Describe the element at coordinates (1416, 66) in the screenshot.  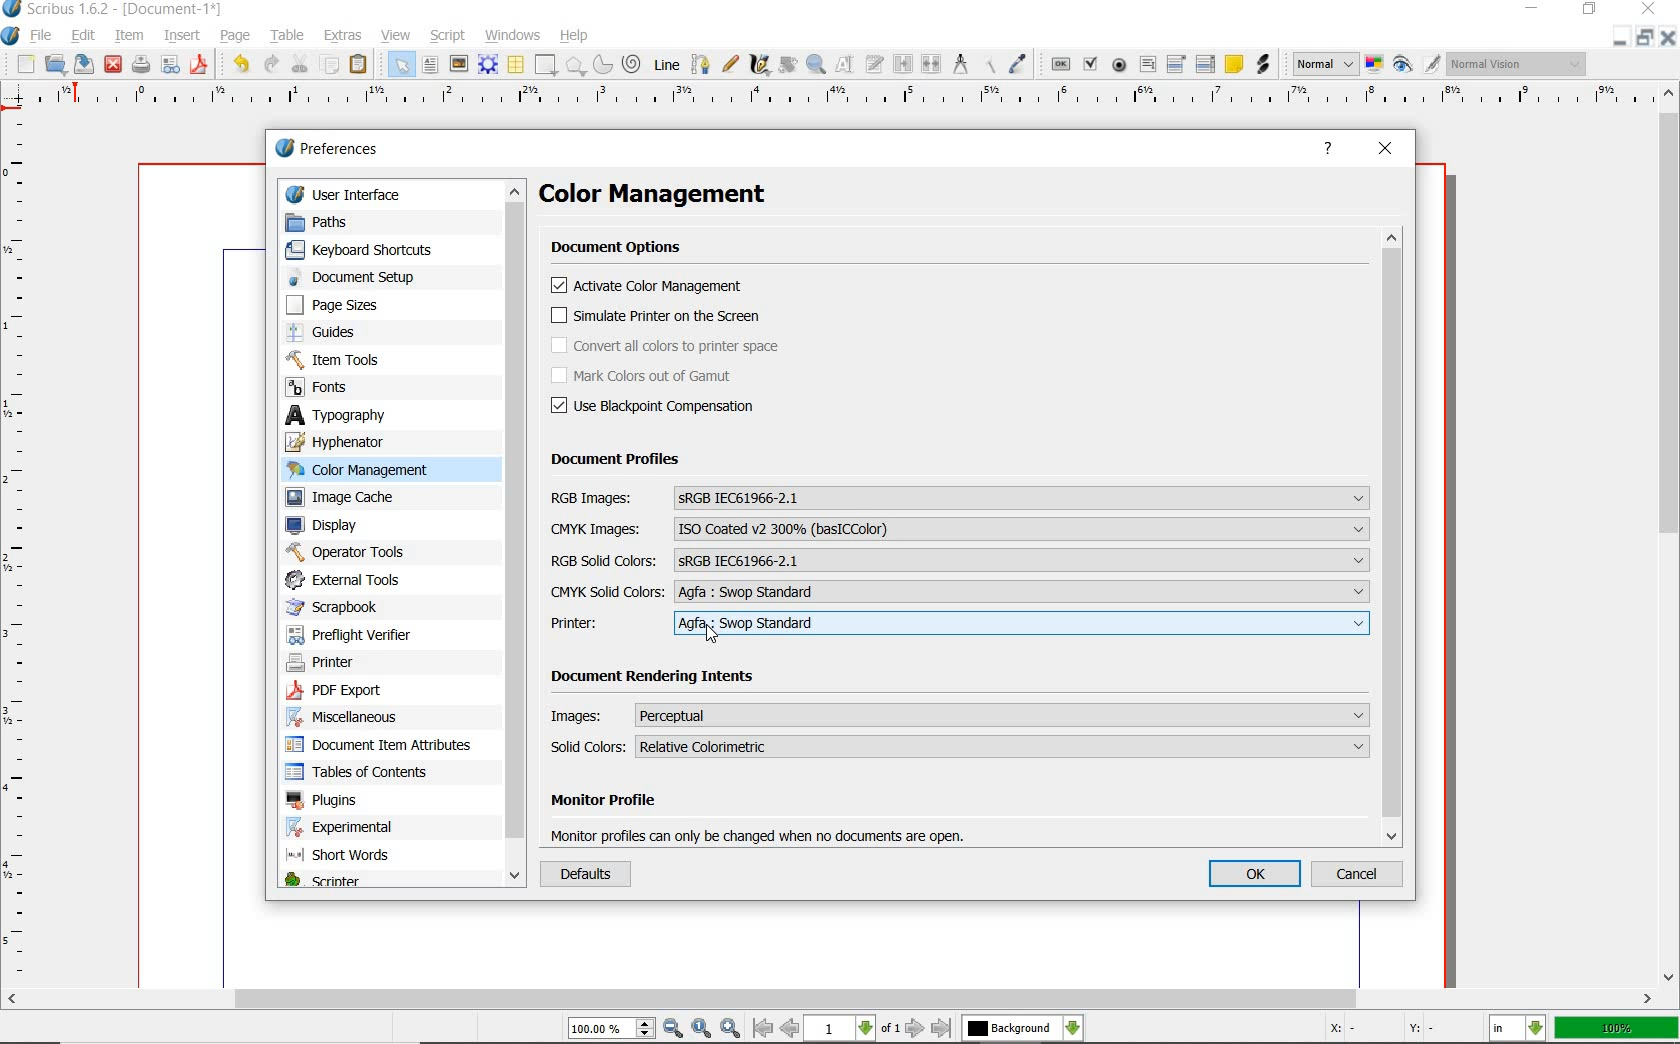
I see `preview mode` at that location.